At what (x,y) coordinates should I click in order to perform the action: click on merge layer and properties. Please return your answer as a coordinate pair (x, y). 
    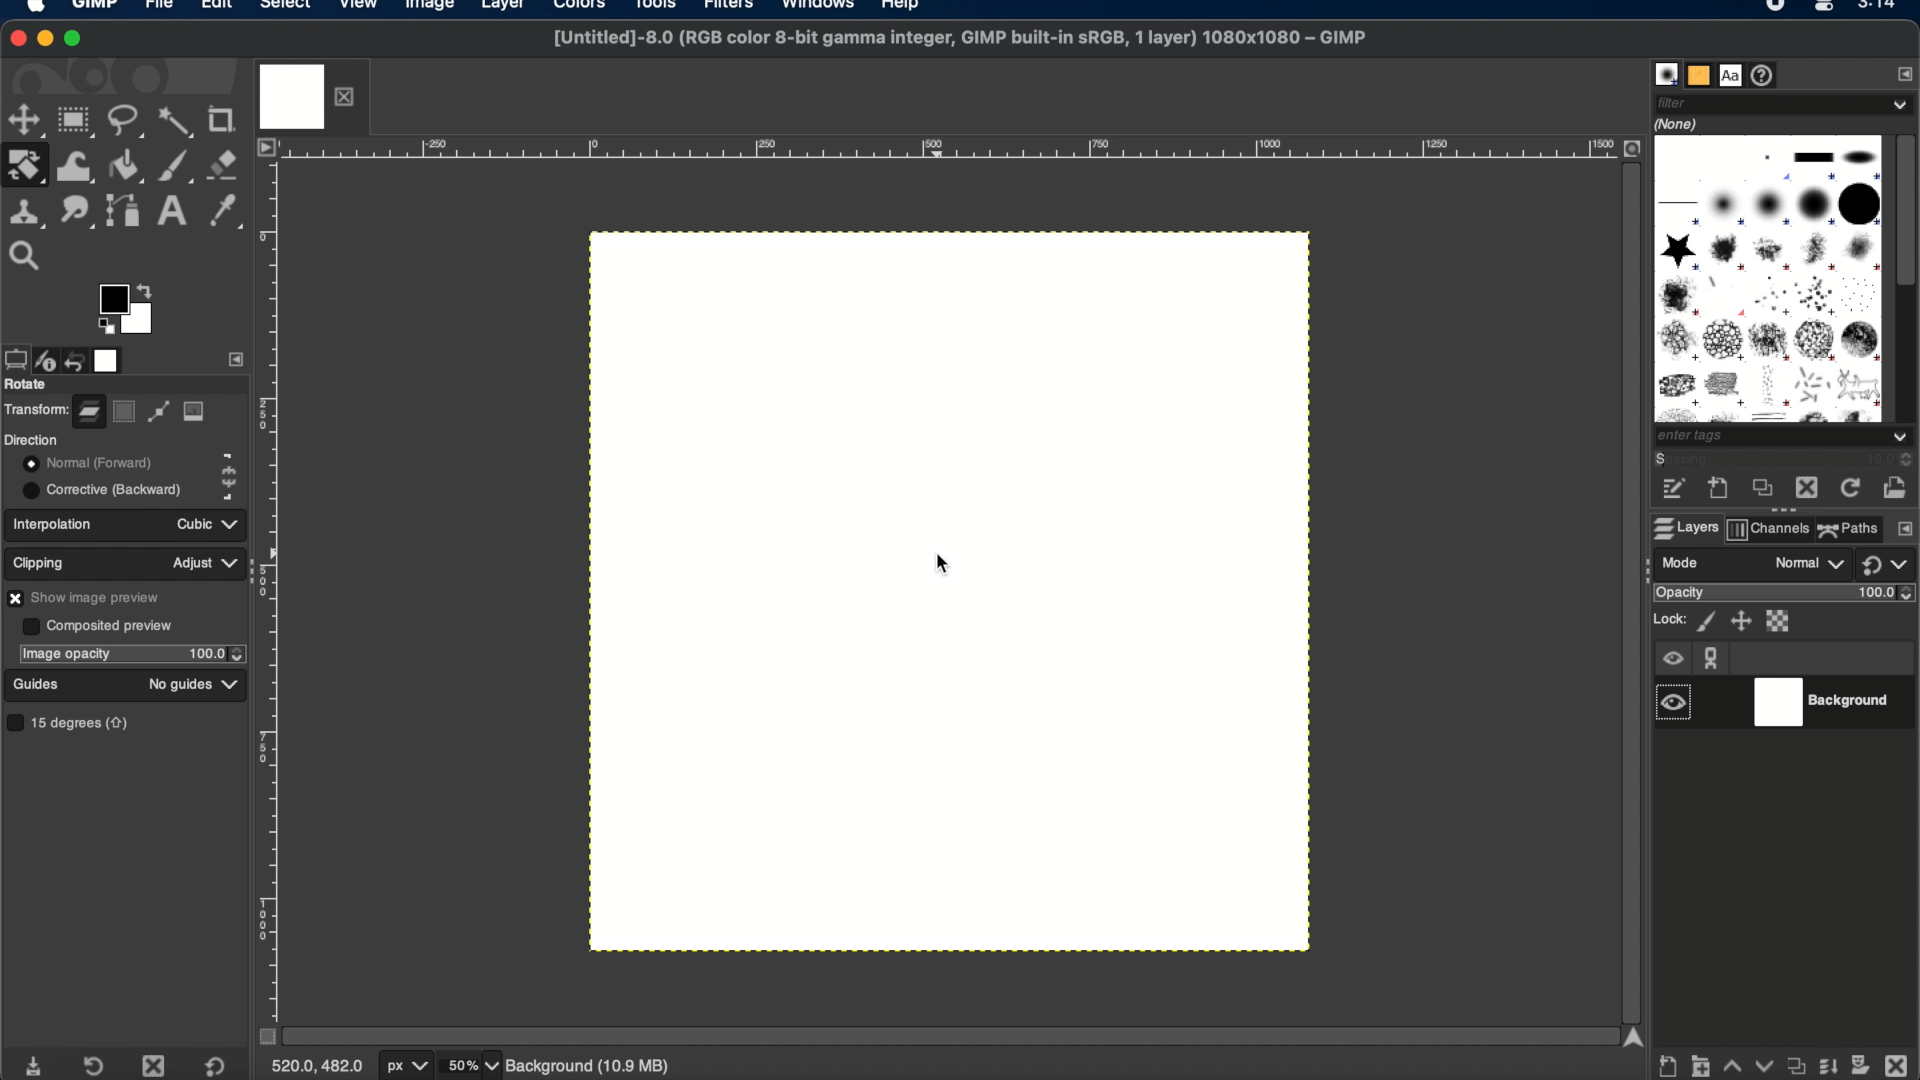
    Looking at the image, I should click on (1825, 1061).